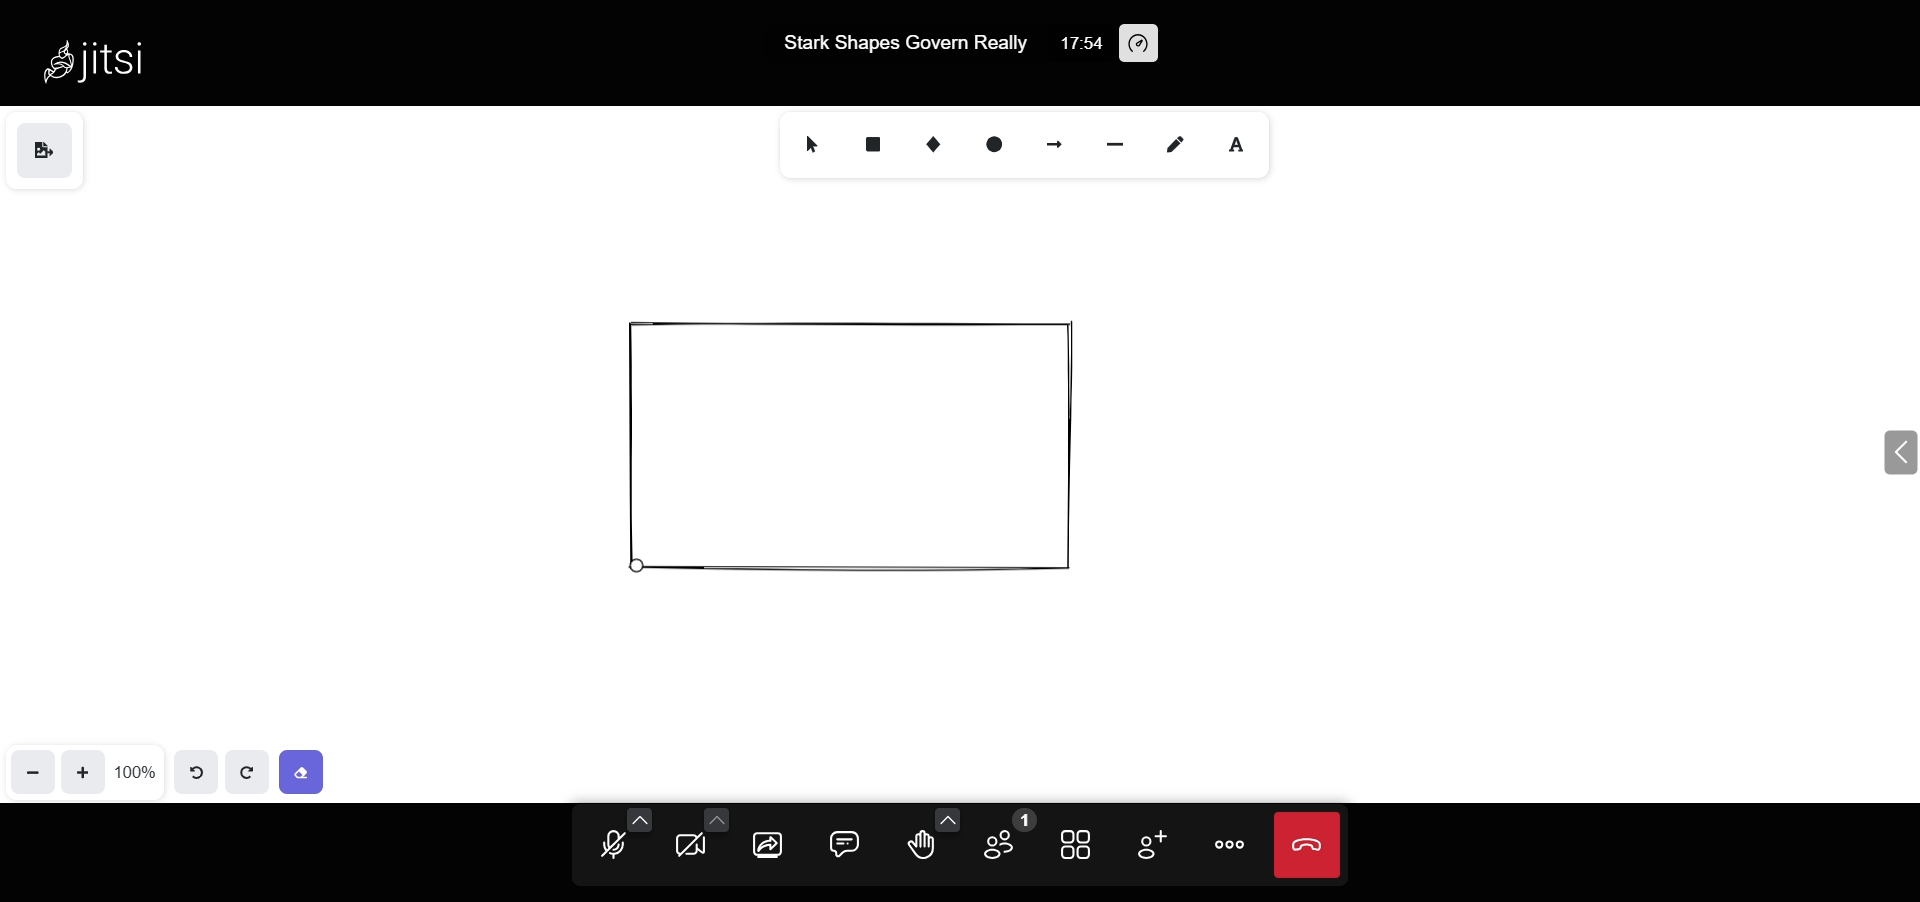  I want to click on participant, so click(1003, 836).